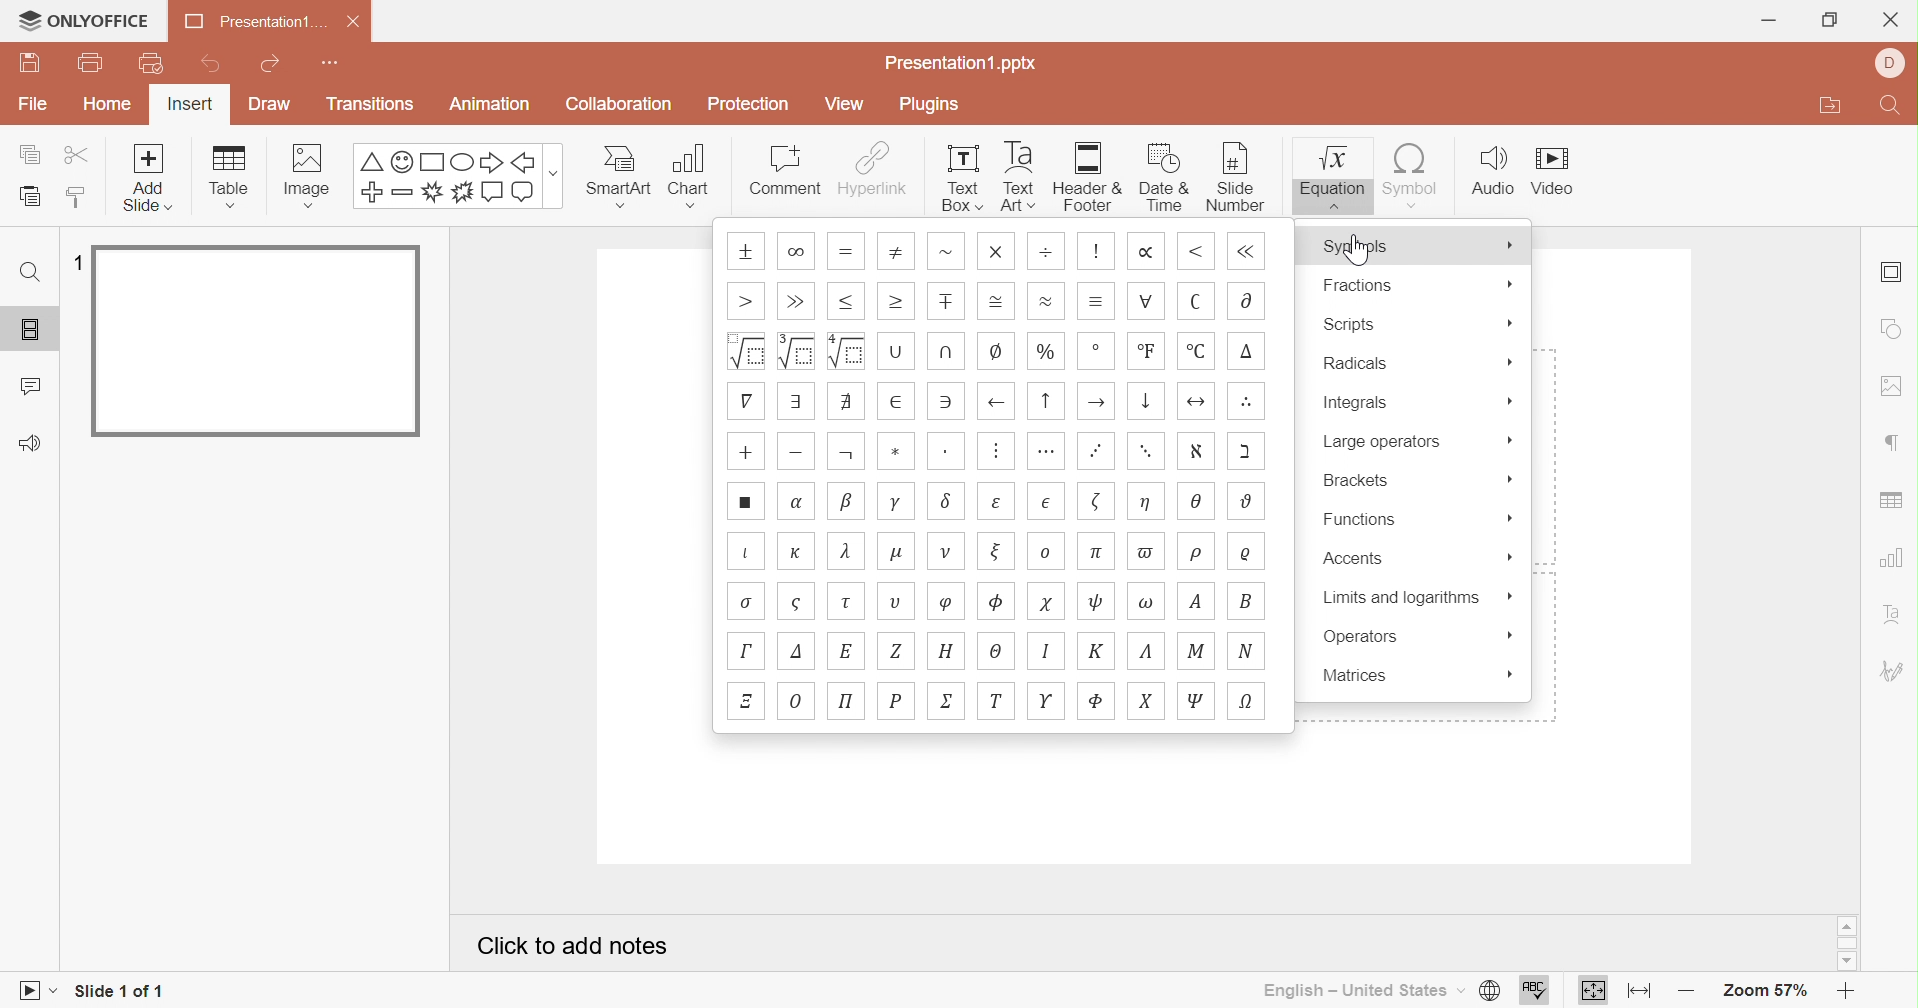 The width and height of the screenshot is (1918, 1008). I want to click on Redo, so click(272, 66).